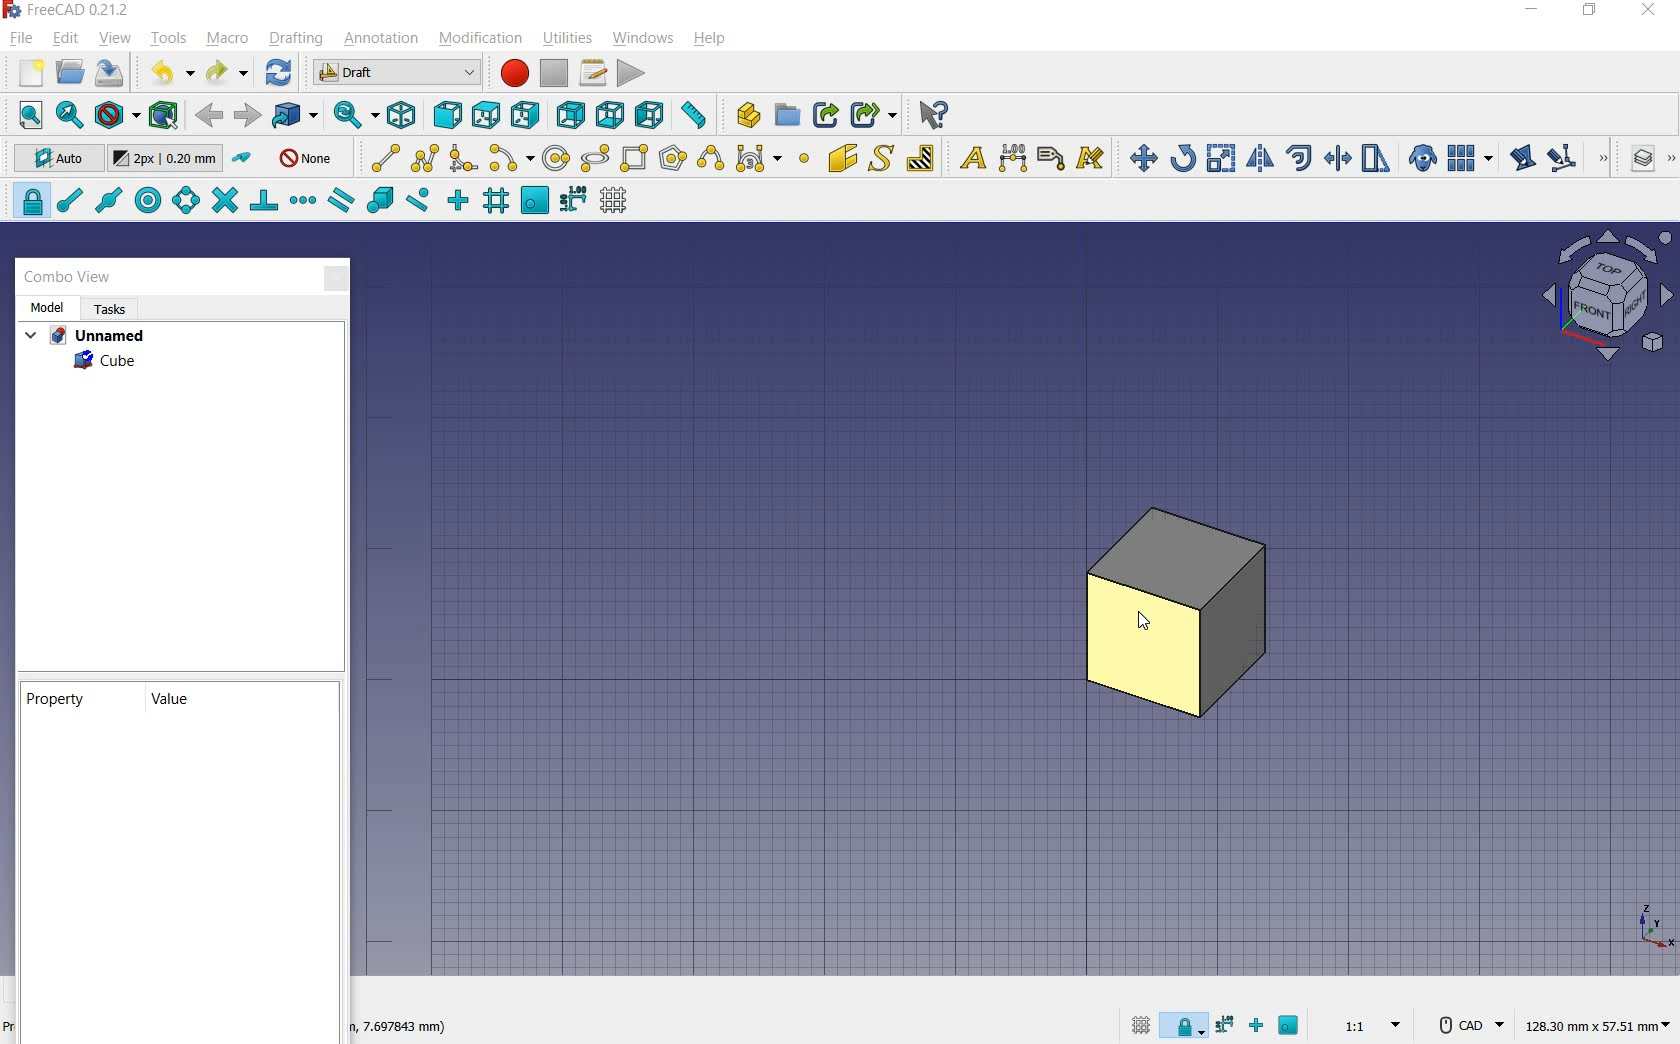 The width and height of the screenshot is (1680, 1044). Describe the element at coordinates (303, 201) in the screenshot. I see `snap extension` at that location.